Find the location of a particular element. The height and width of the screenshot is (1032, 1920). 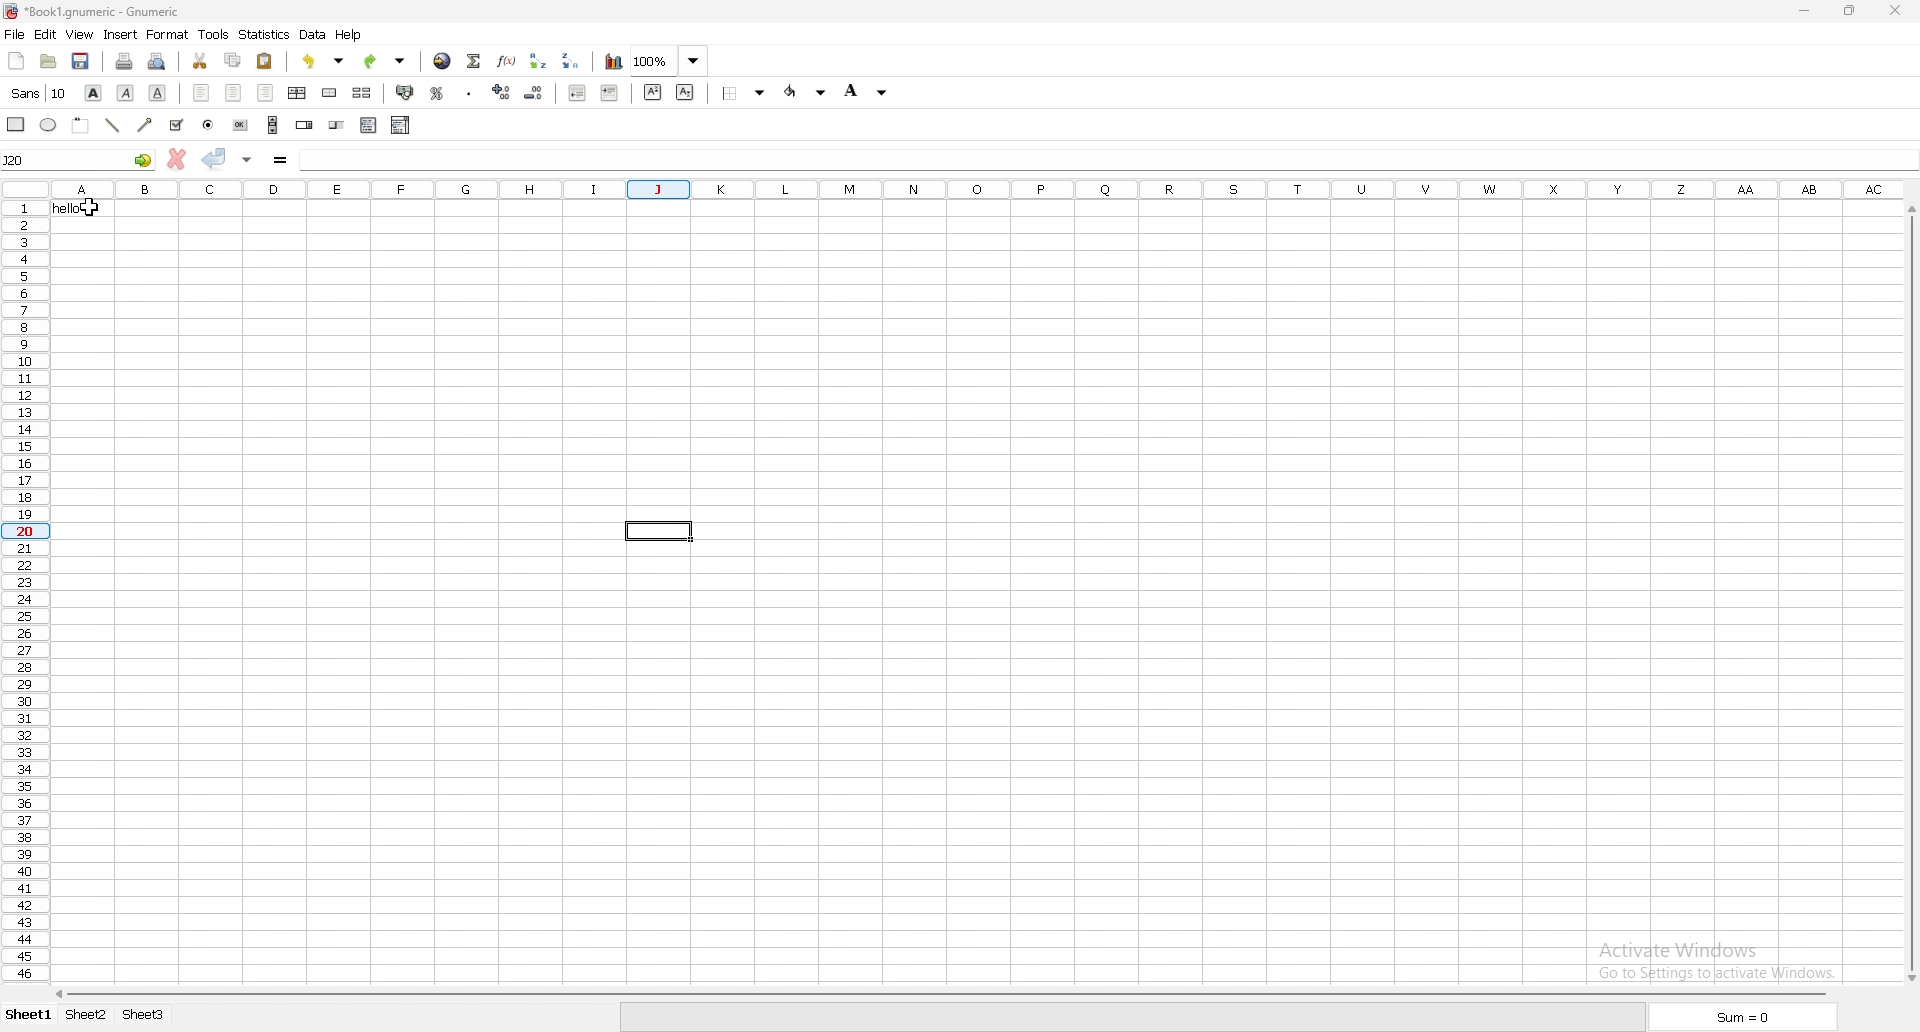

list is located at coordinates (369, 125).